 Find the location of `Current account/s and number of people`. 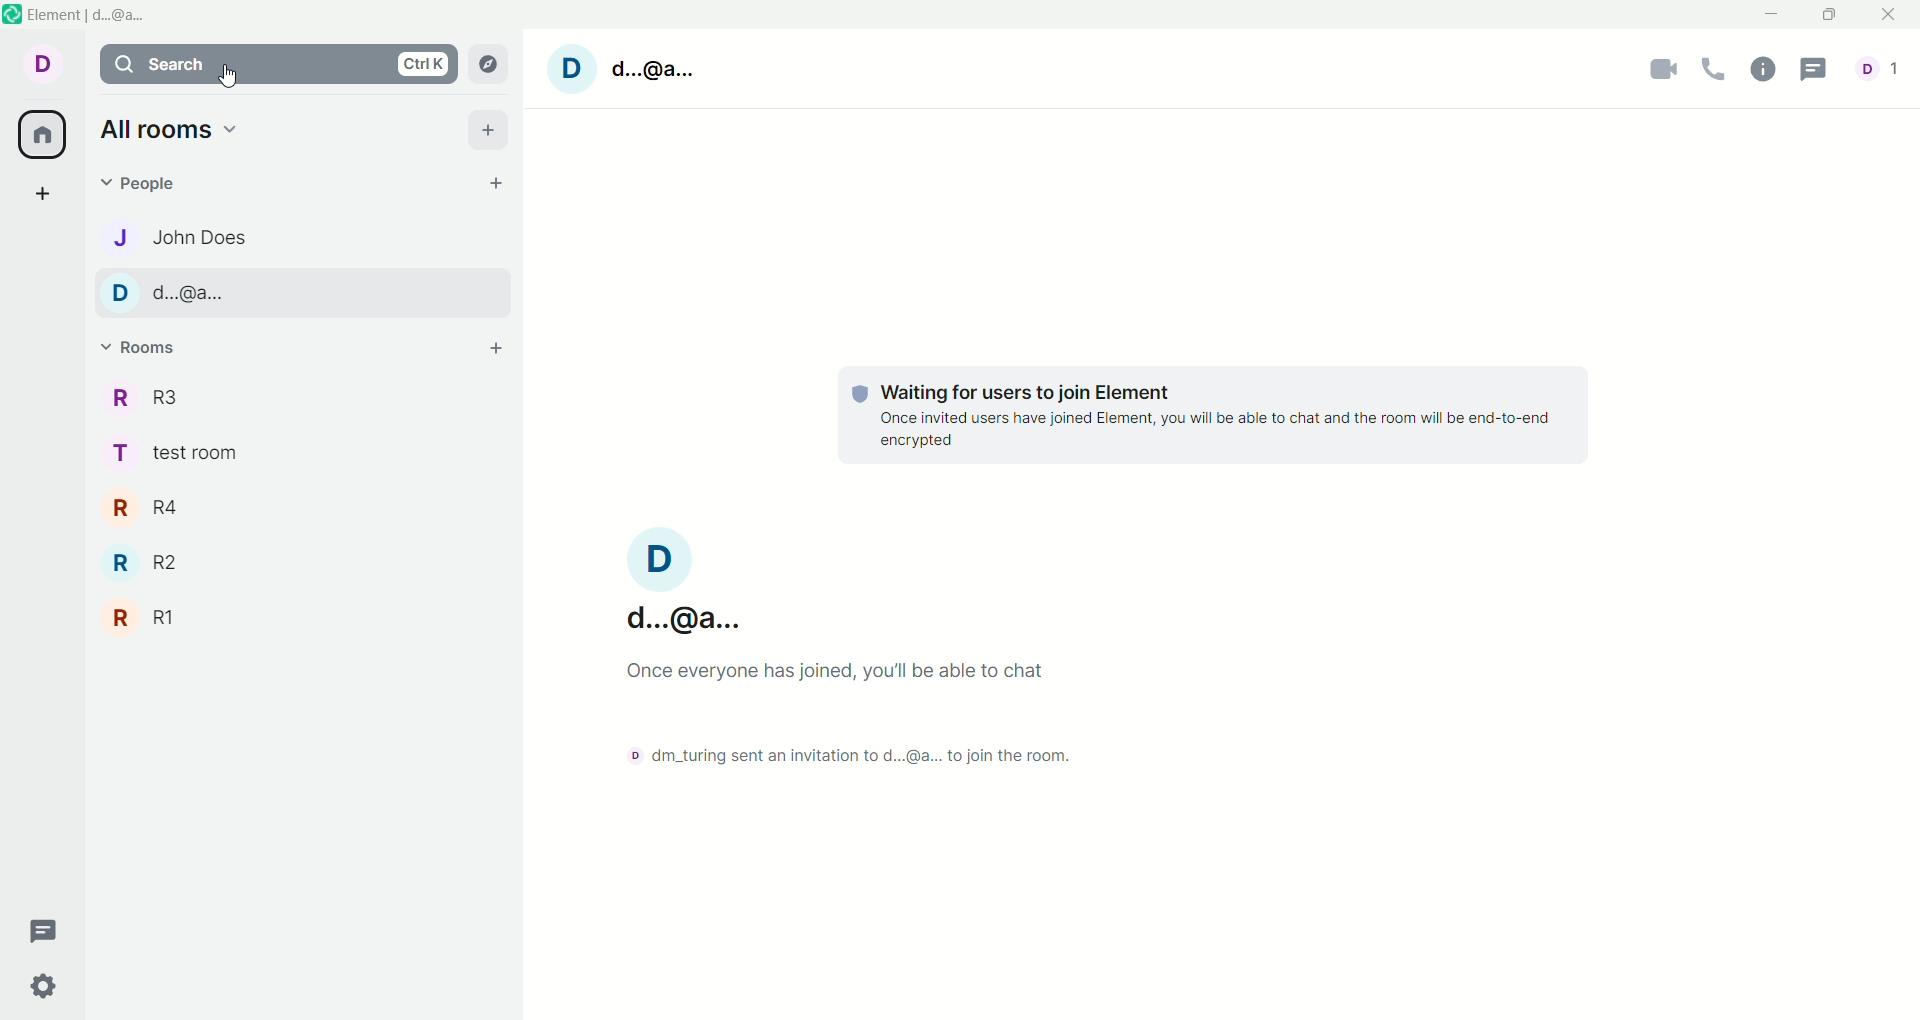

Current account/s and number of people is located at coordinates (1882, 68).